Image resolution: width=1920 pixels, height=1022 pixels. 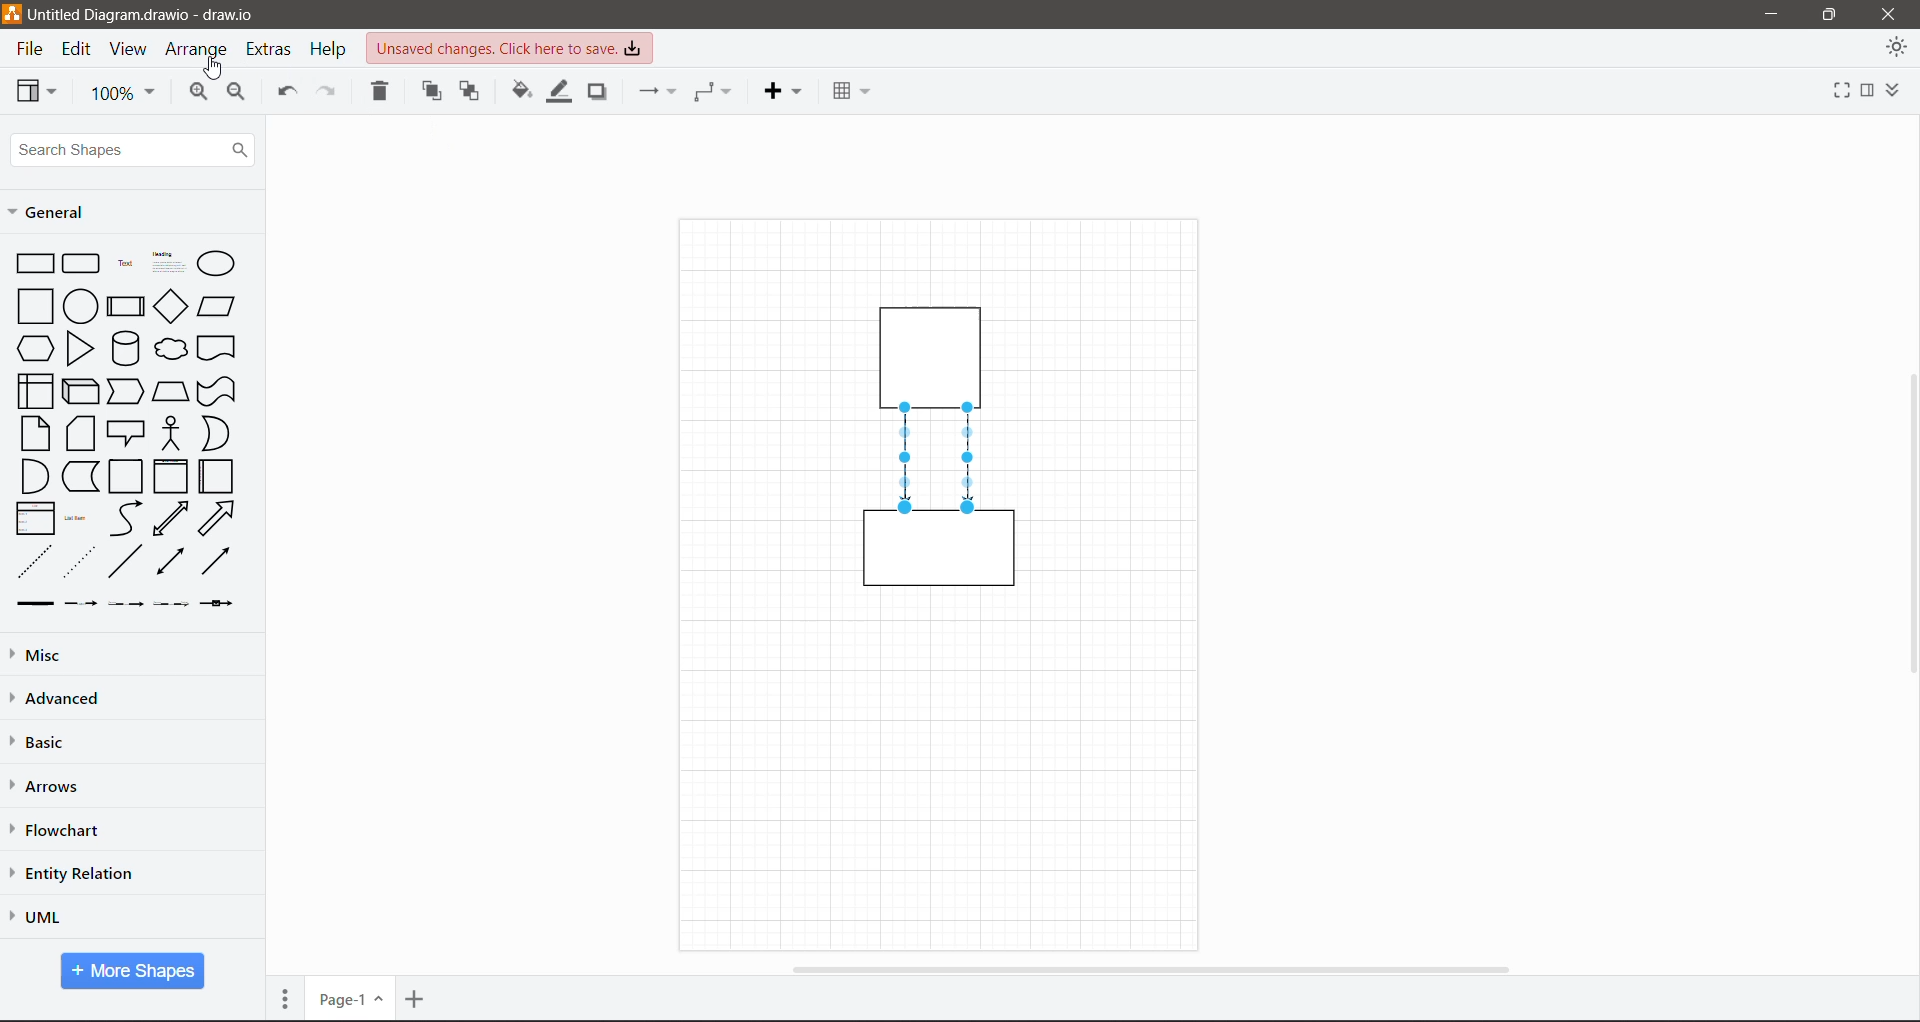 What do you see at coordinates (218, 348) in the screenshot?
I see `Document` at bounding box center [218, 348].